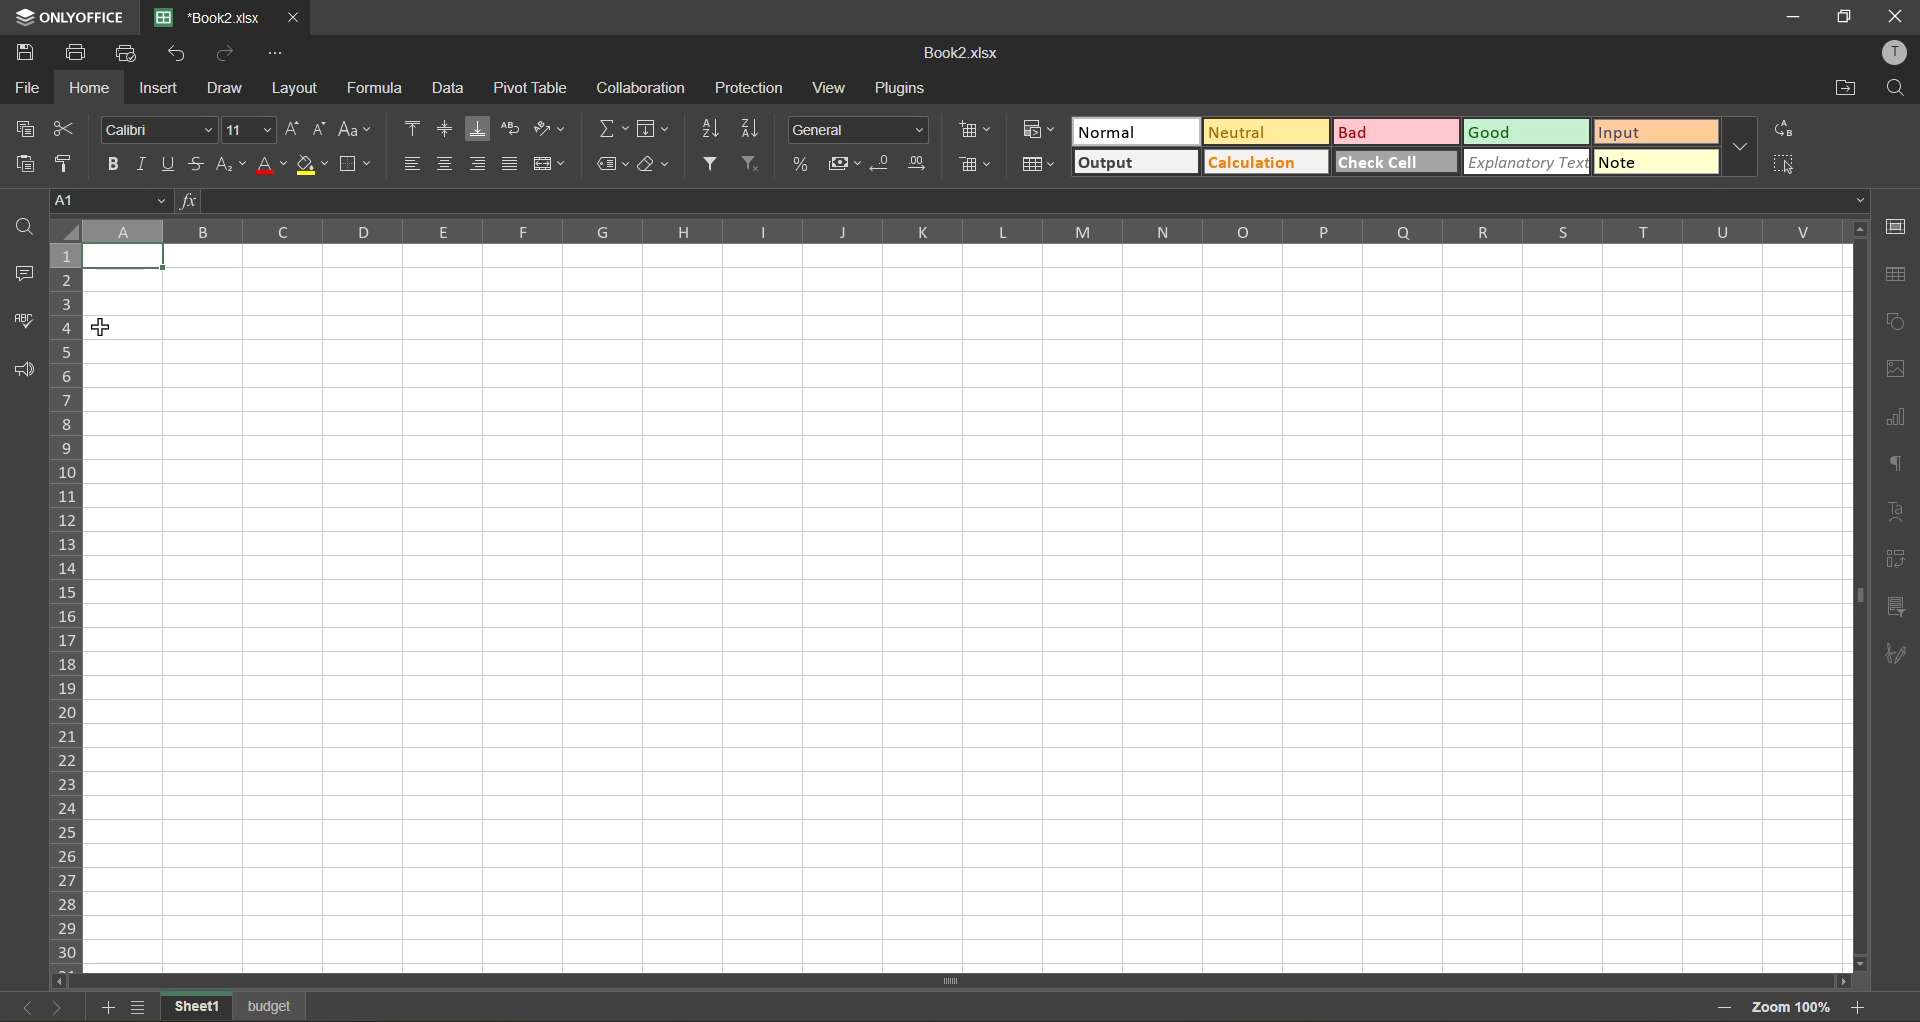 Image resolution: width=1920 pixels, height=1022 pixels. Describe the element at coordinates (23, 274) in the screenshot. I see `comments` at that location.